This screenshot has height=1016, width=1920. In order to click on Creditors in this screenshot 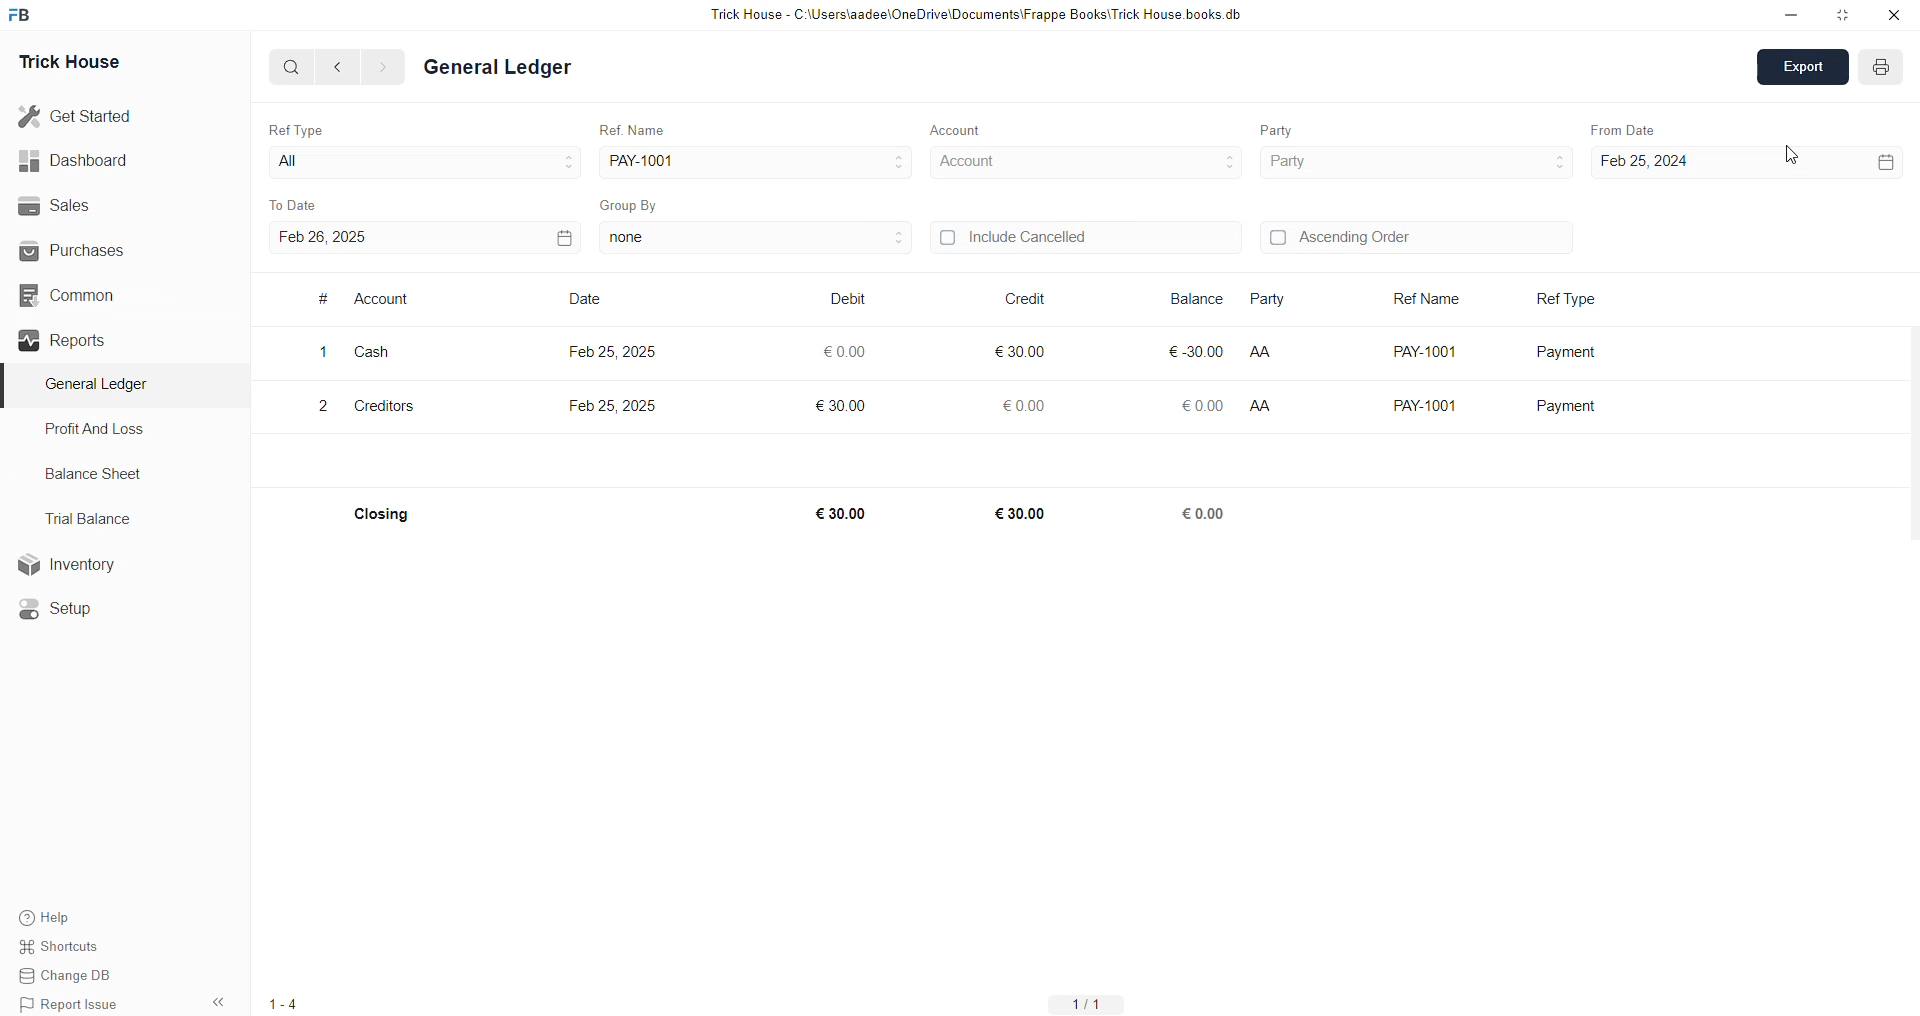, I will do `click(397, 406)`.